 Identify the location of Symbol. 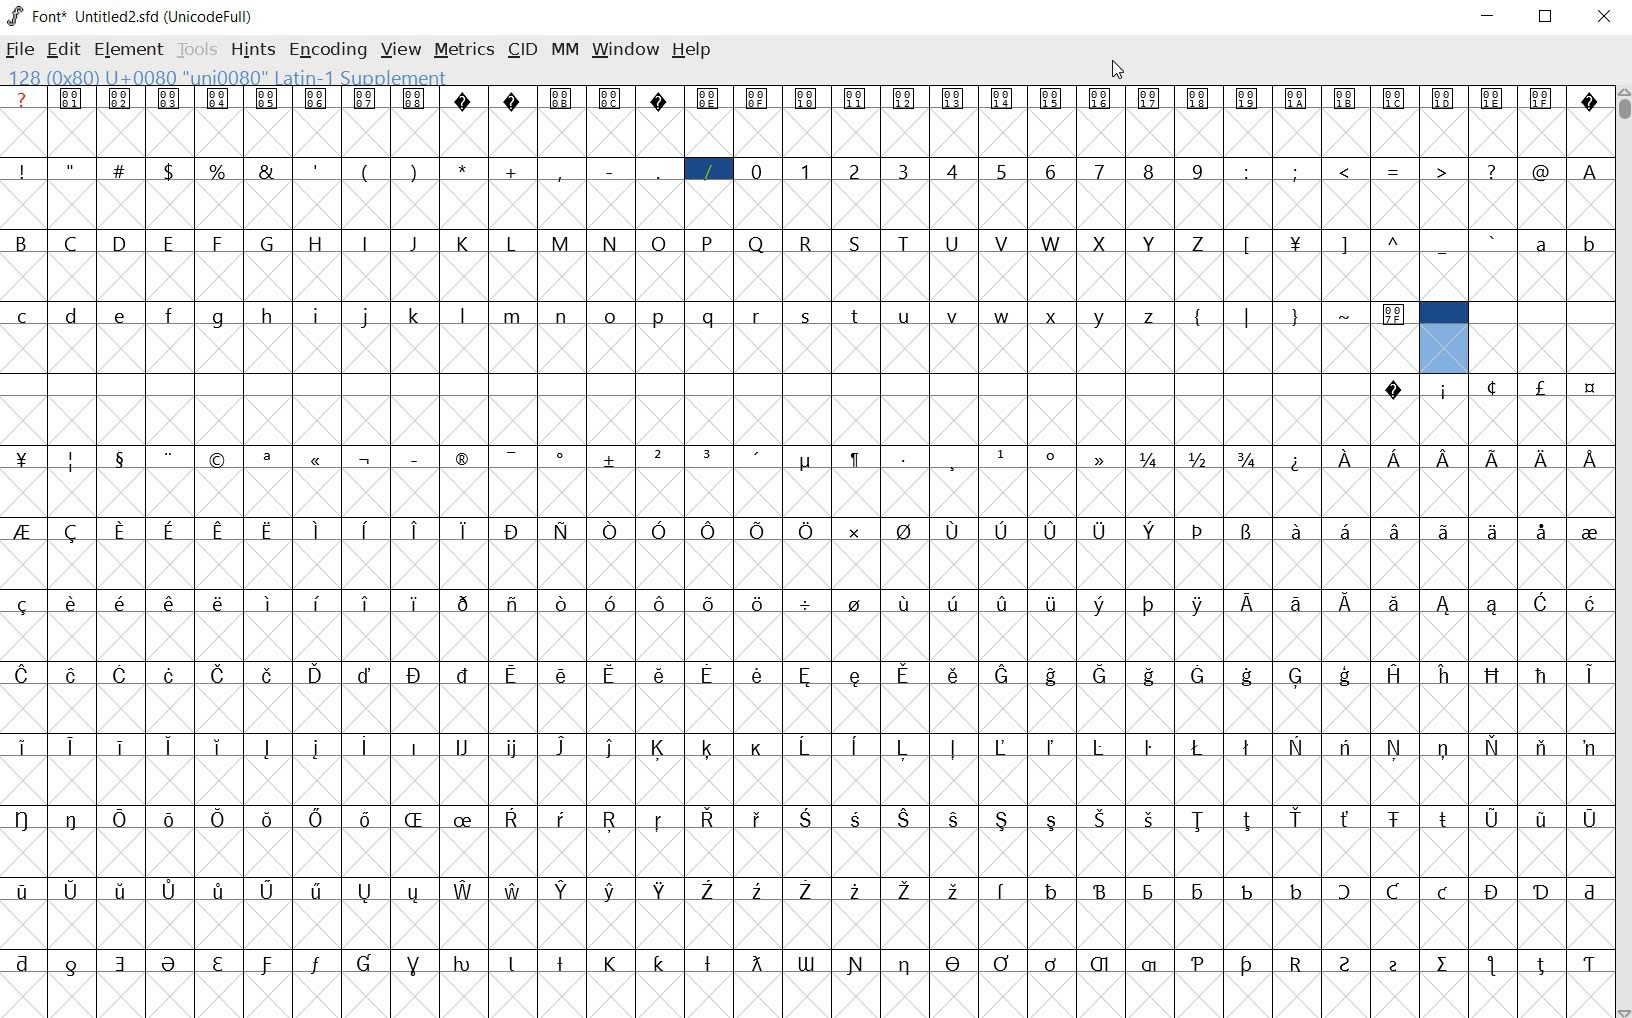
(366, 745).